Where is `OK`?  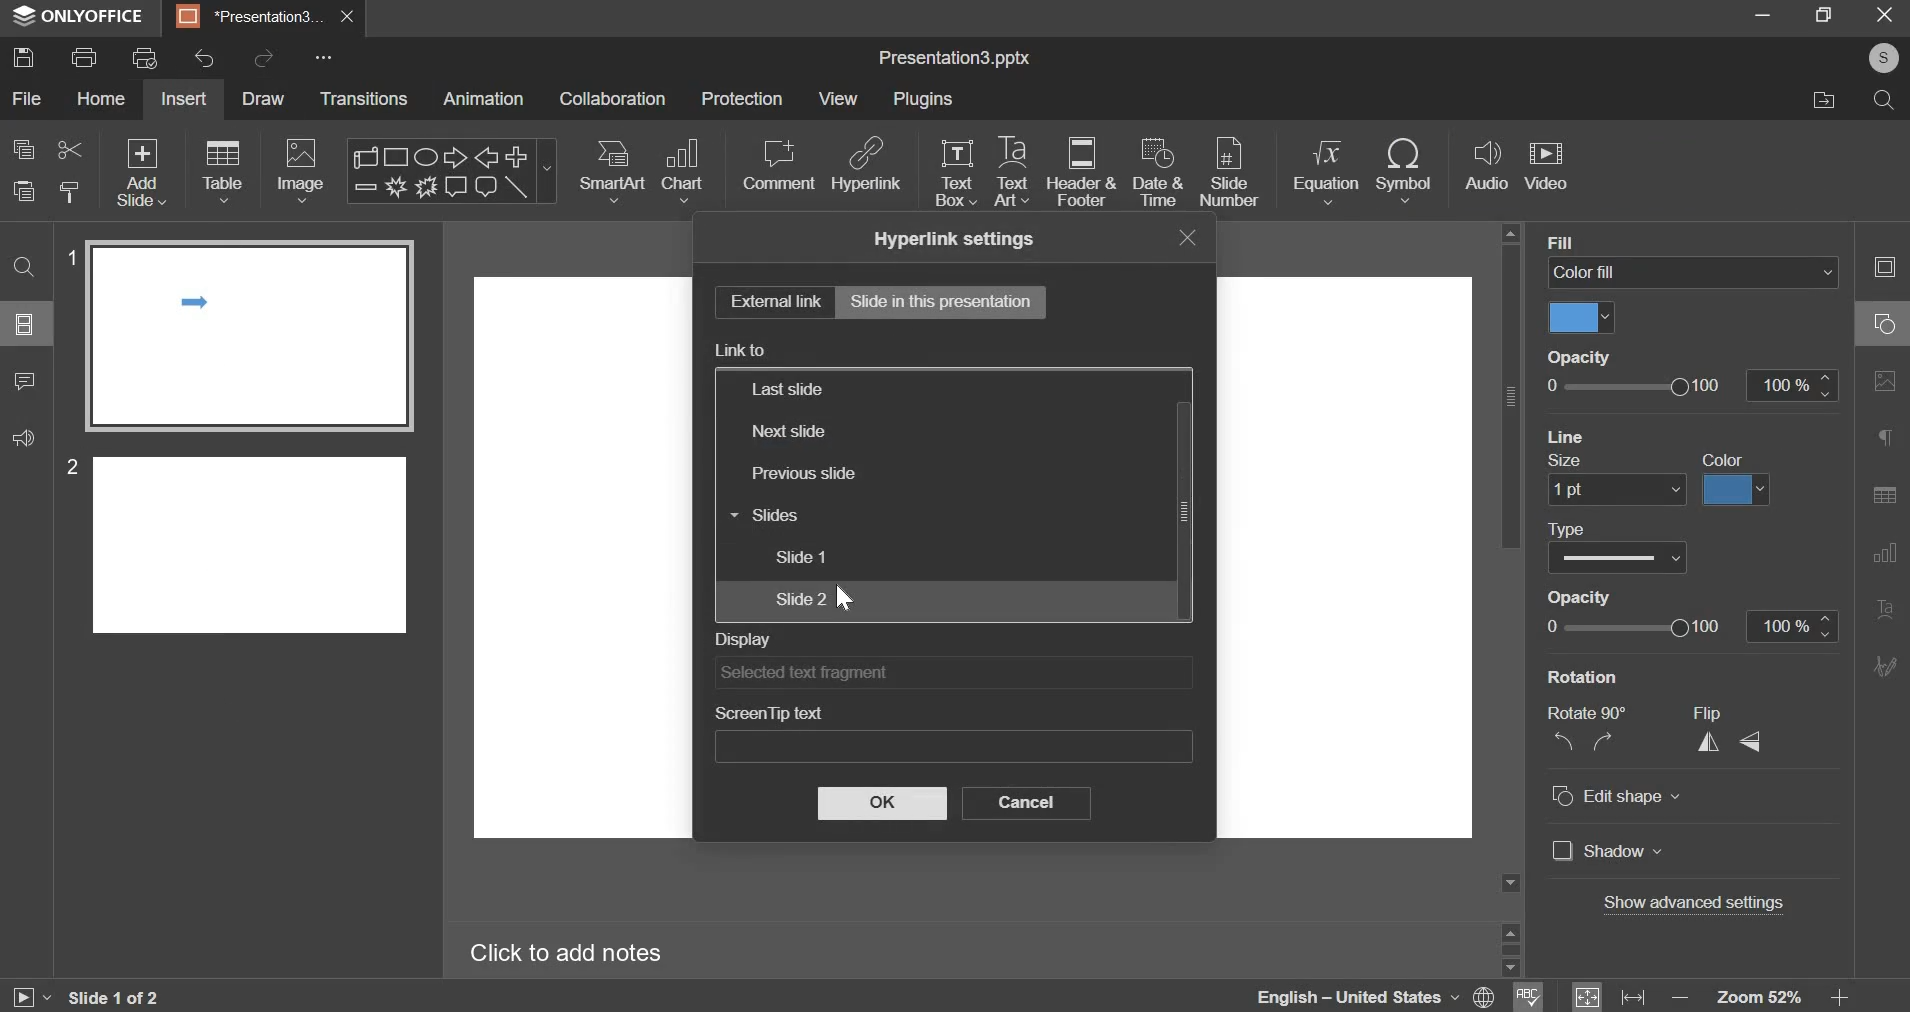
OK is located at coordinates (885, 803).